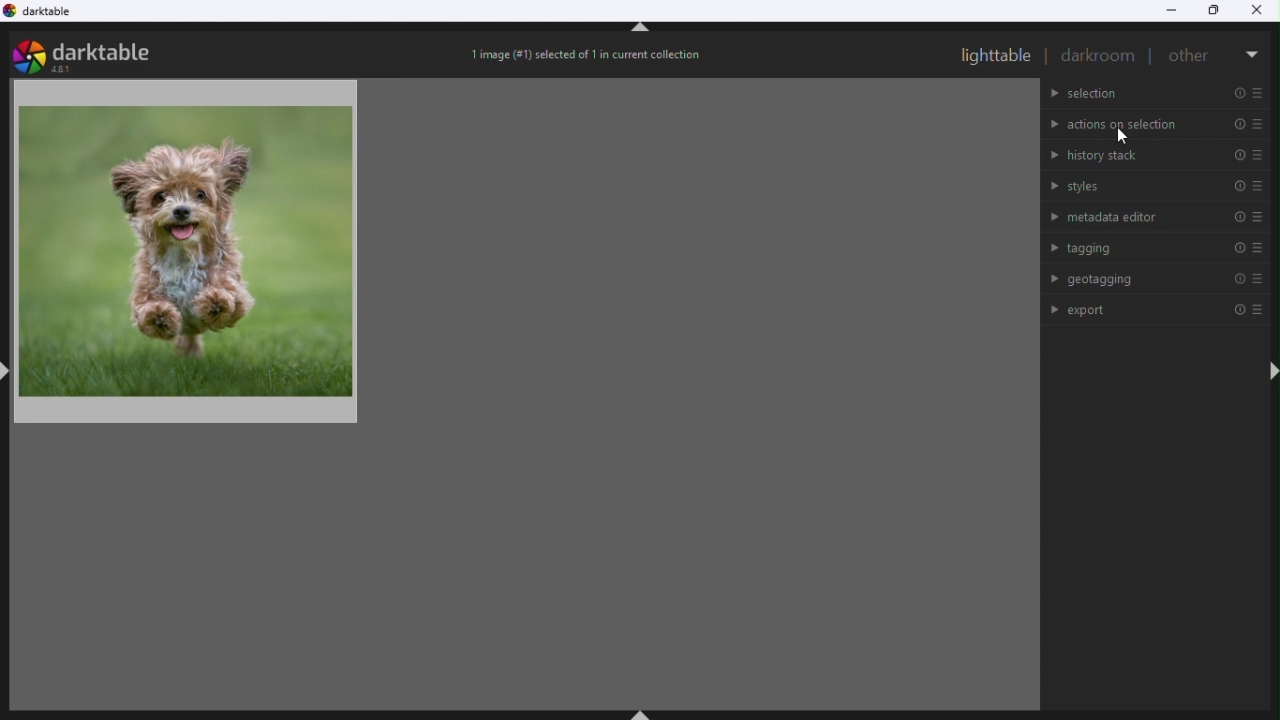  What do you see at coordinates (641, 31) in the screenshot?
I see `shift+ctrl+t` at bounding box center [641, 31].